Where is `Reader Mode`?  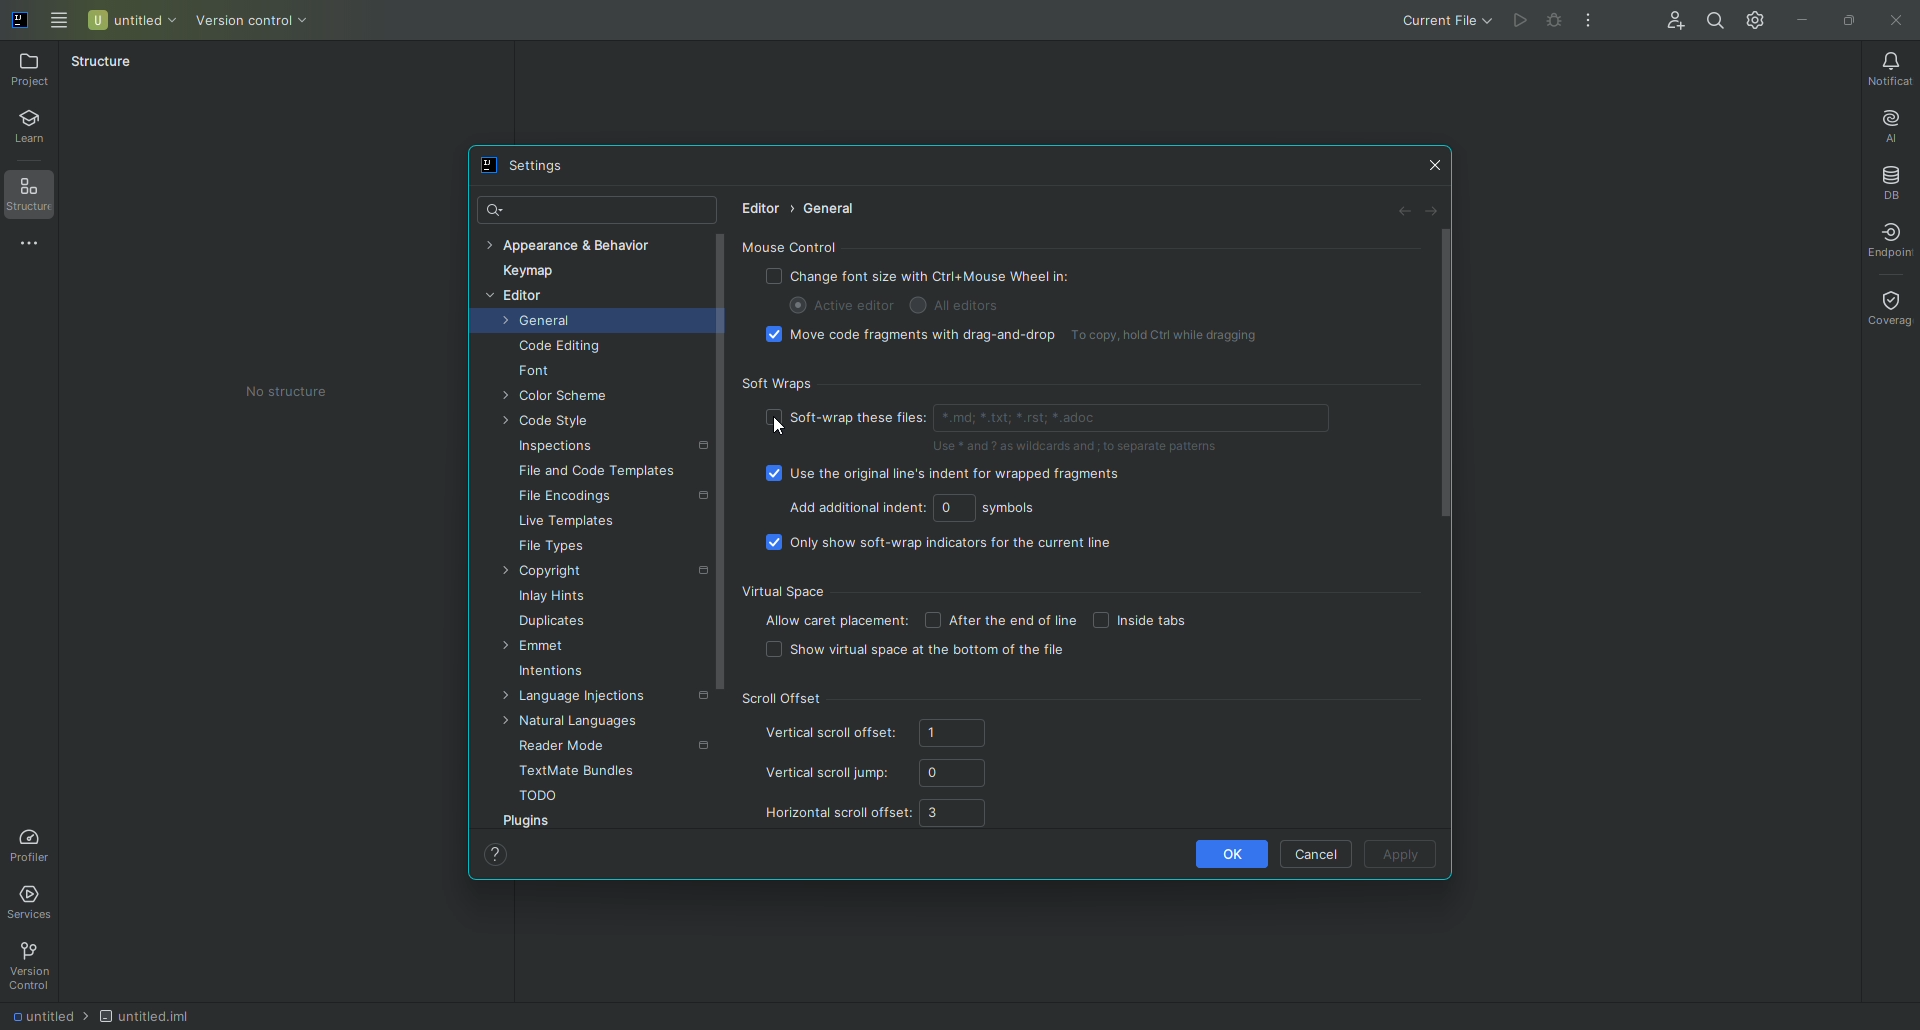 Reader Mode is located at coordinates (569, 746).